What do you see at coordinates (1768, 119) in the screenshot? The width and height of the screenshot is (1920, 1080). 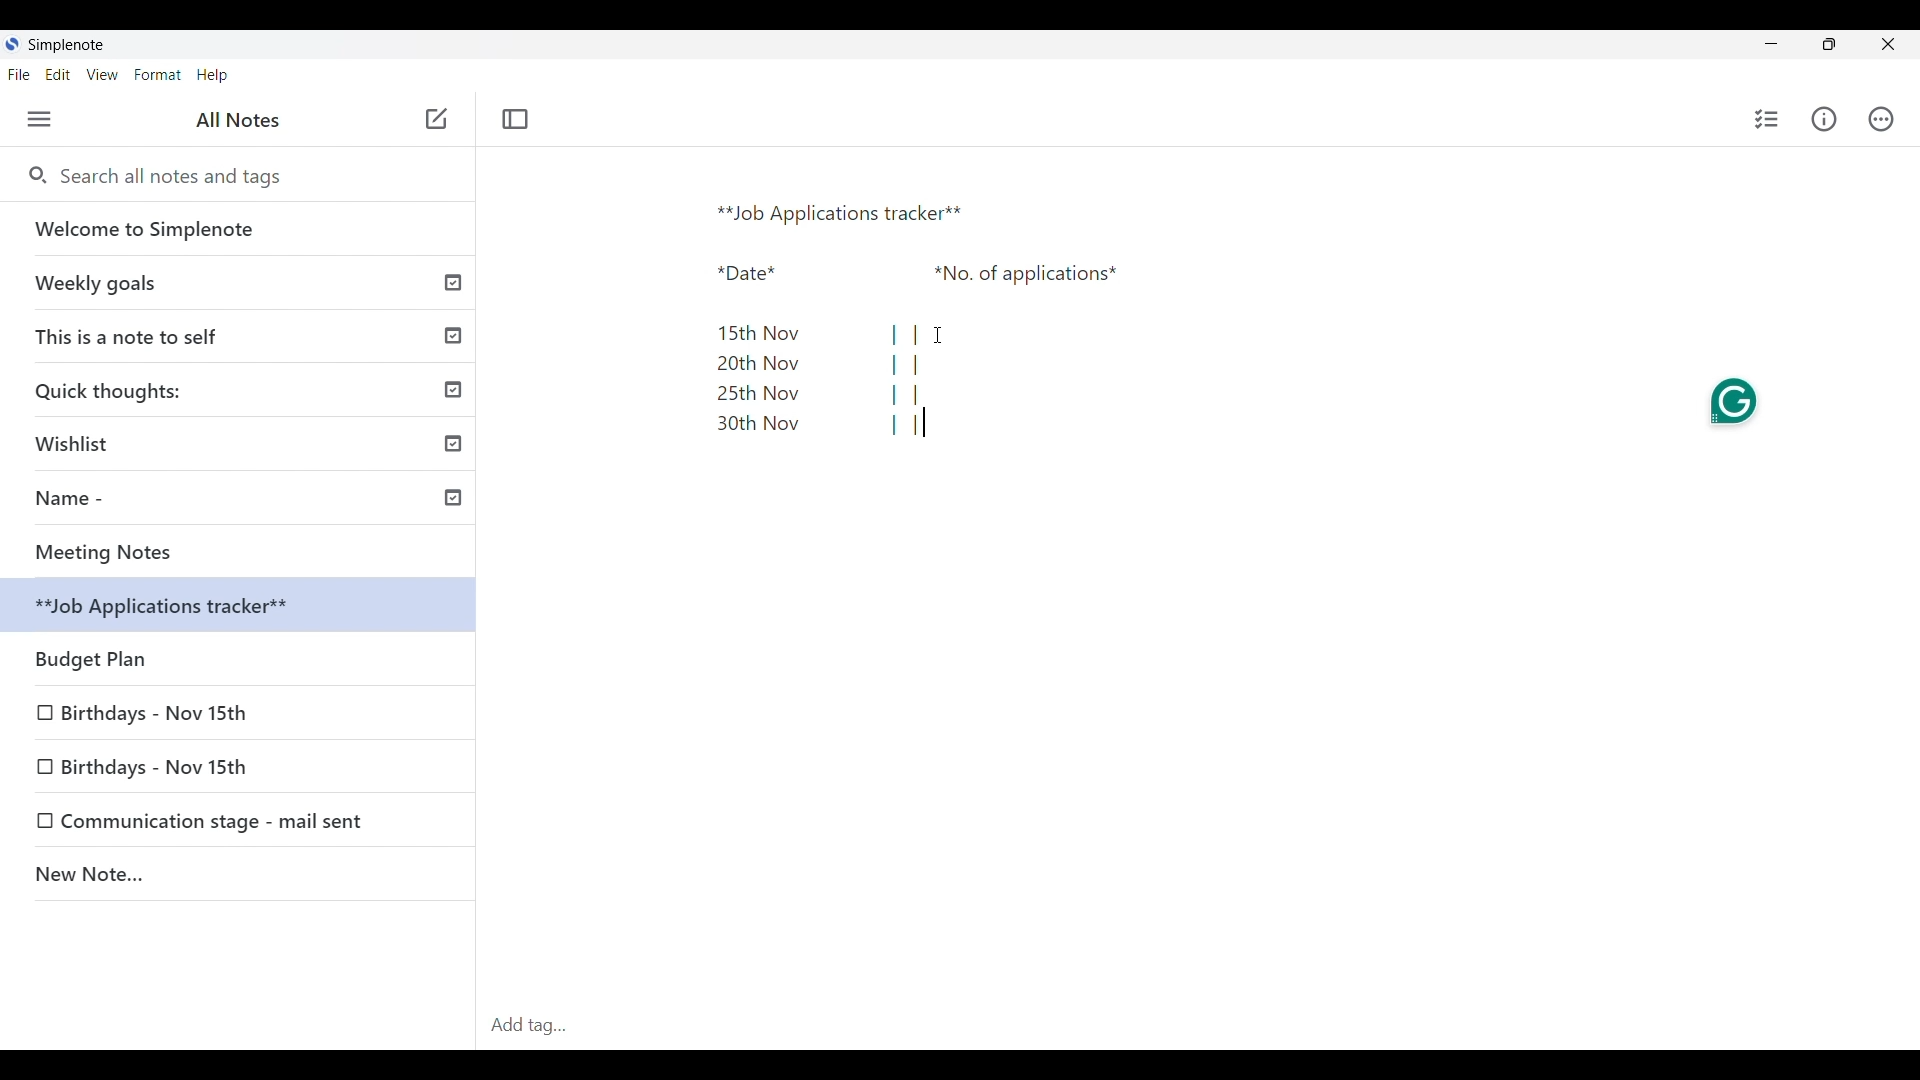 I see `Click to insert checklist` at bounding box center [1768, 119].